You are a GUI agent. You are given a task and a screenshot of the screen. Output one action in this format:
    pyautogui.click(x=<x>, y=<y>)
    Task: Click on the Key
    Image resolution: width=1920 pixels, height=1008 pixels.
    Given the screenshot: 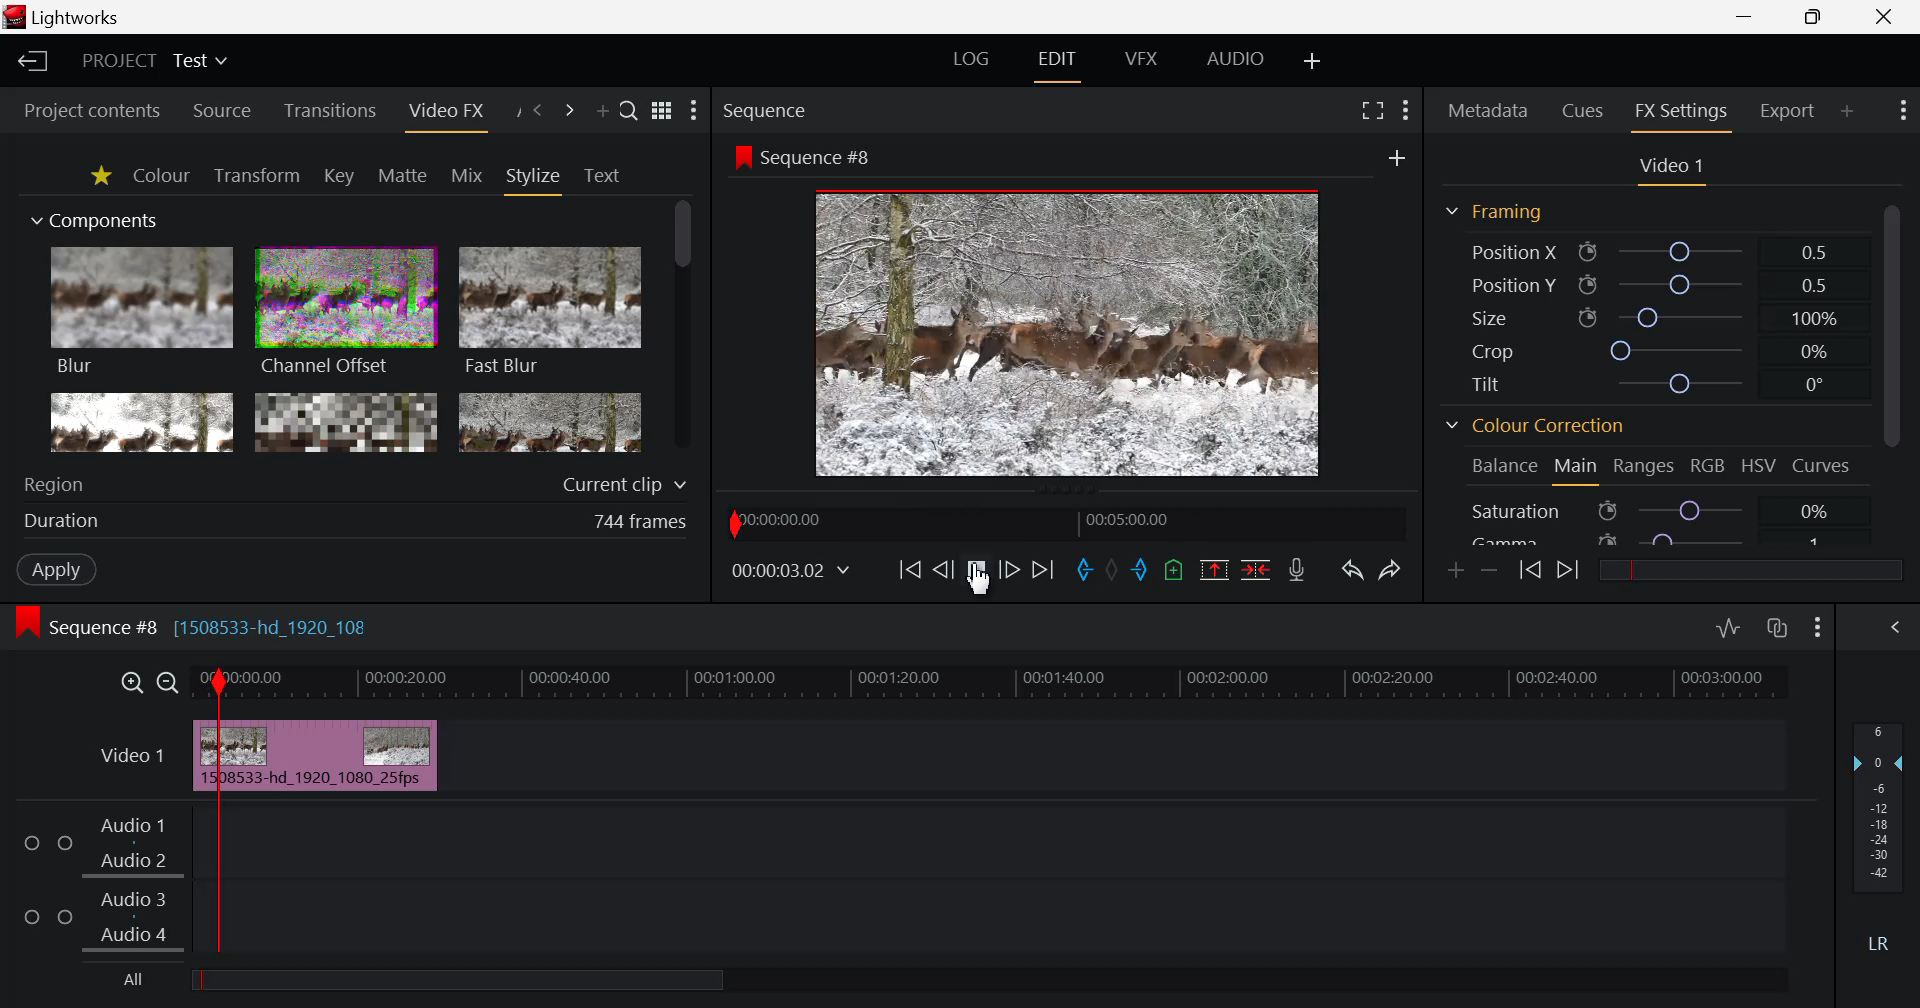 What is the action you would take?
    pyautogui.click(x=338, y=176)
    